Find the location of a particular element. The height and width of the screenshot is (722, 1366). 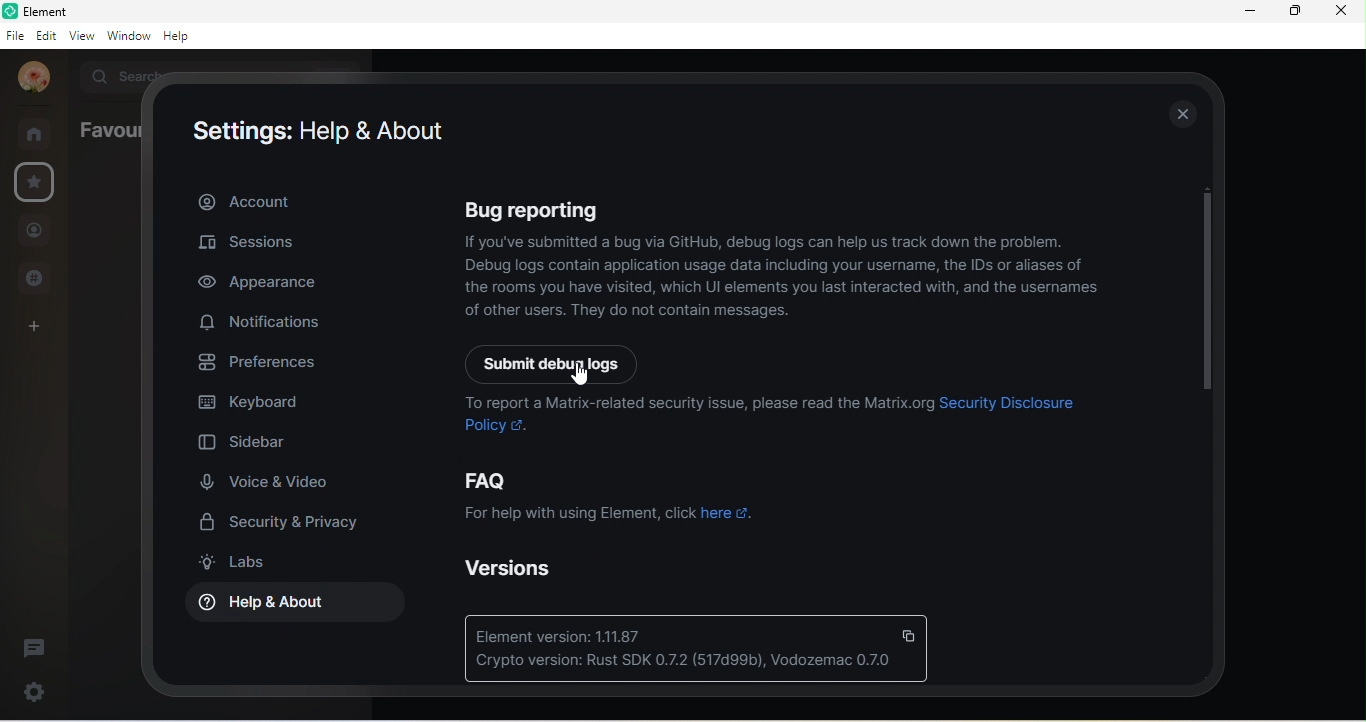

window is located at coordinates (127, 36).